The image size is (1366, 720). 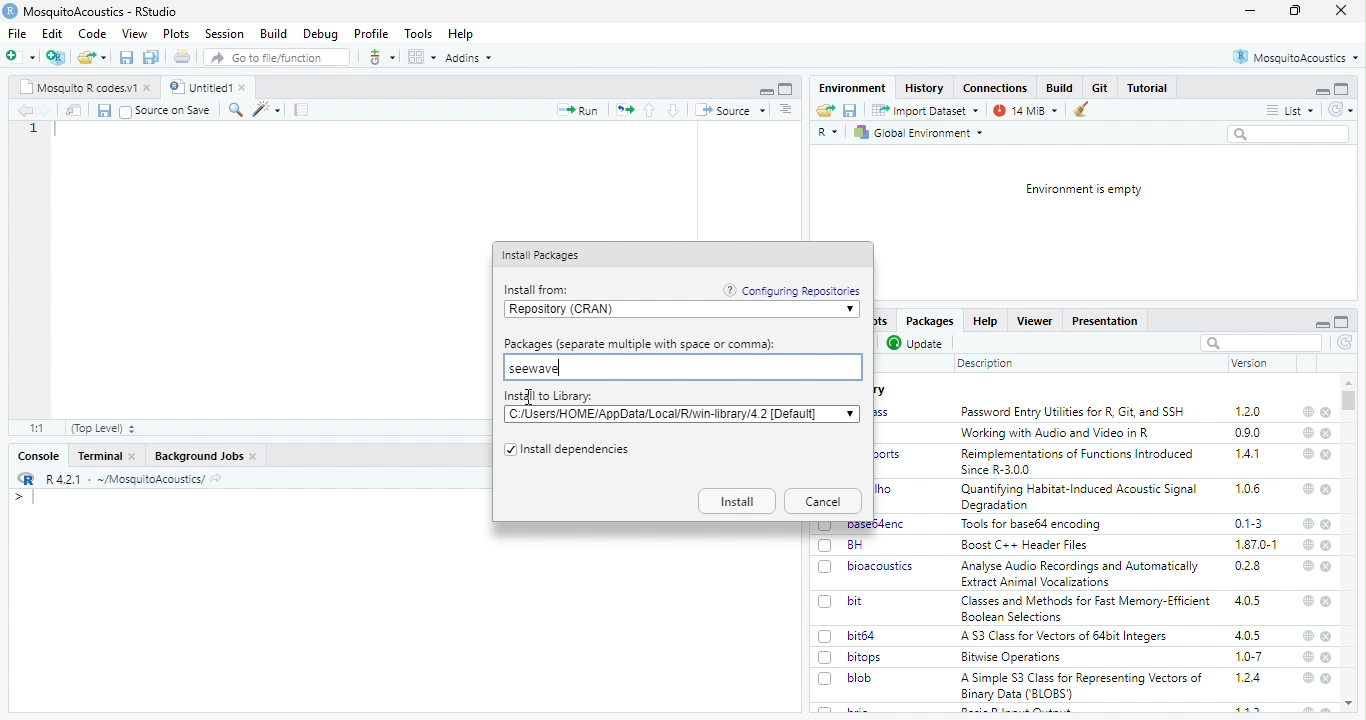 I want to click on save, so click(x=104, y=111).